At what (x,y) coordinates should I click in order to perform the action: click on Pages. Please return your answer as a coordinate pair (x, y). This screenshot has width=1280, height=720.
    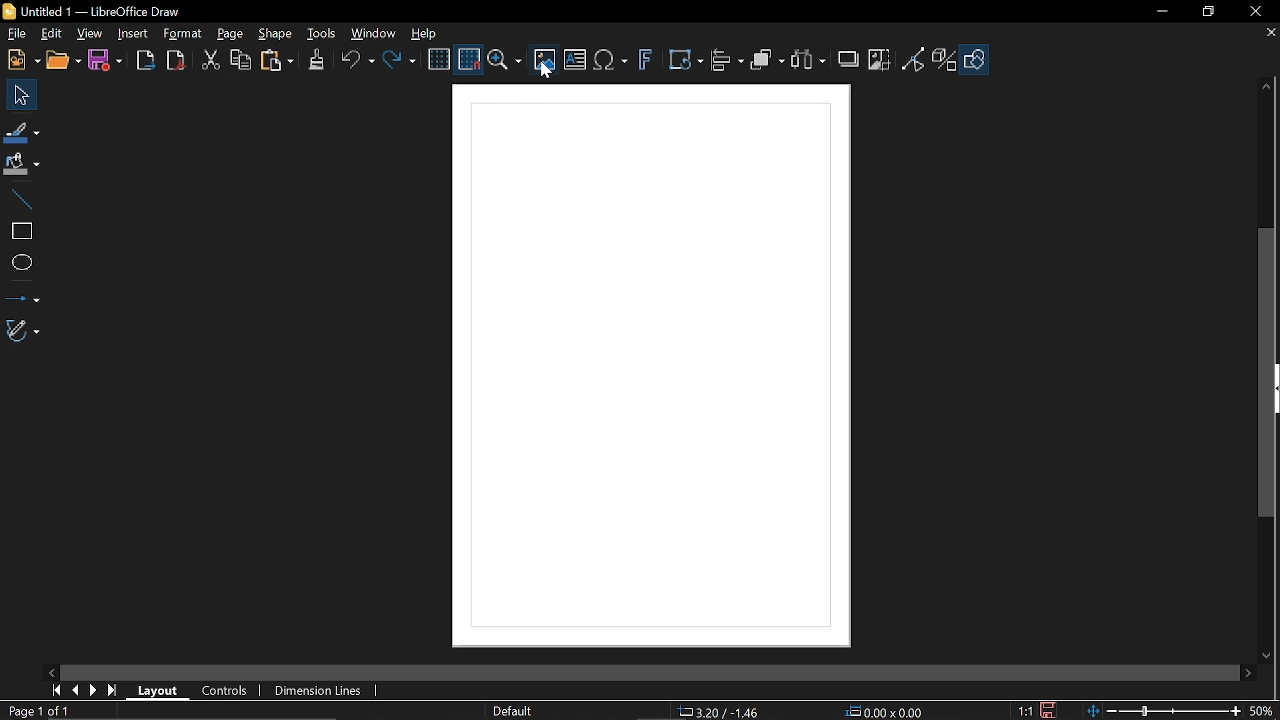
    Looking at the image, I should click on (36, 711).